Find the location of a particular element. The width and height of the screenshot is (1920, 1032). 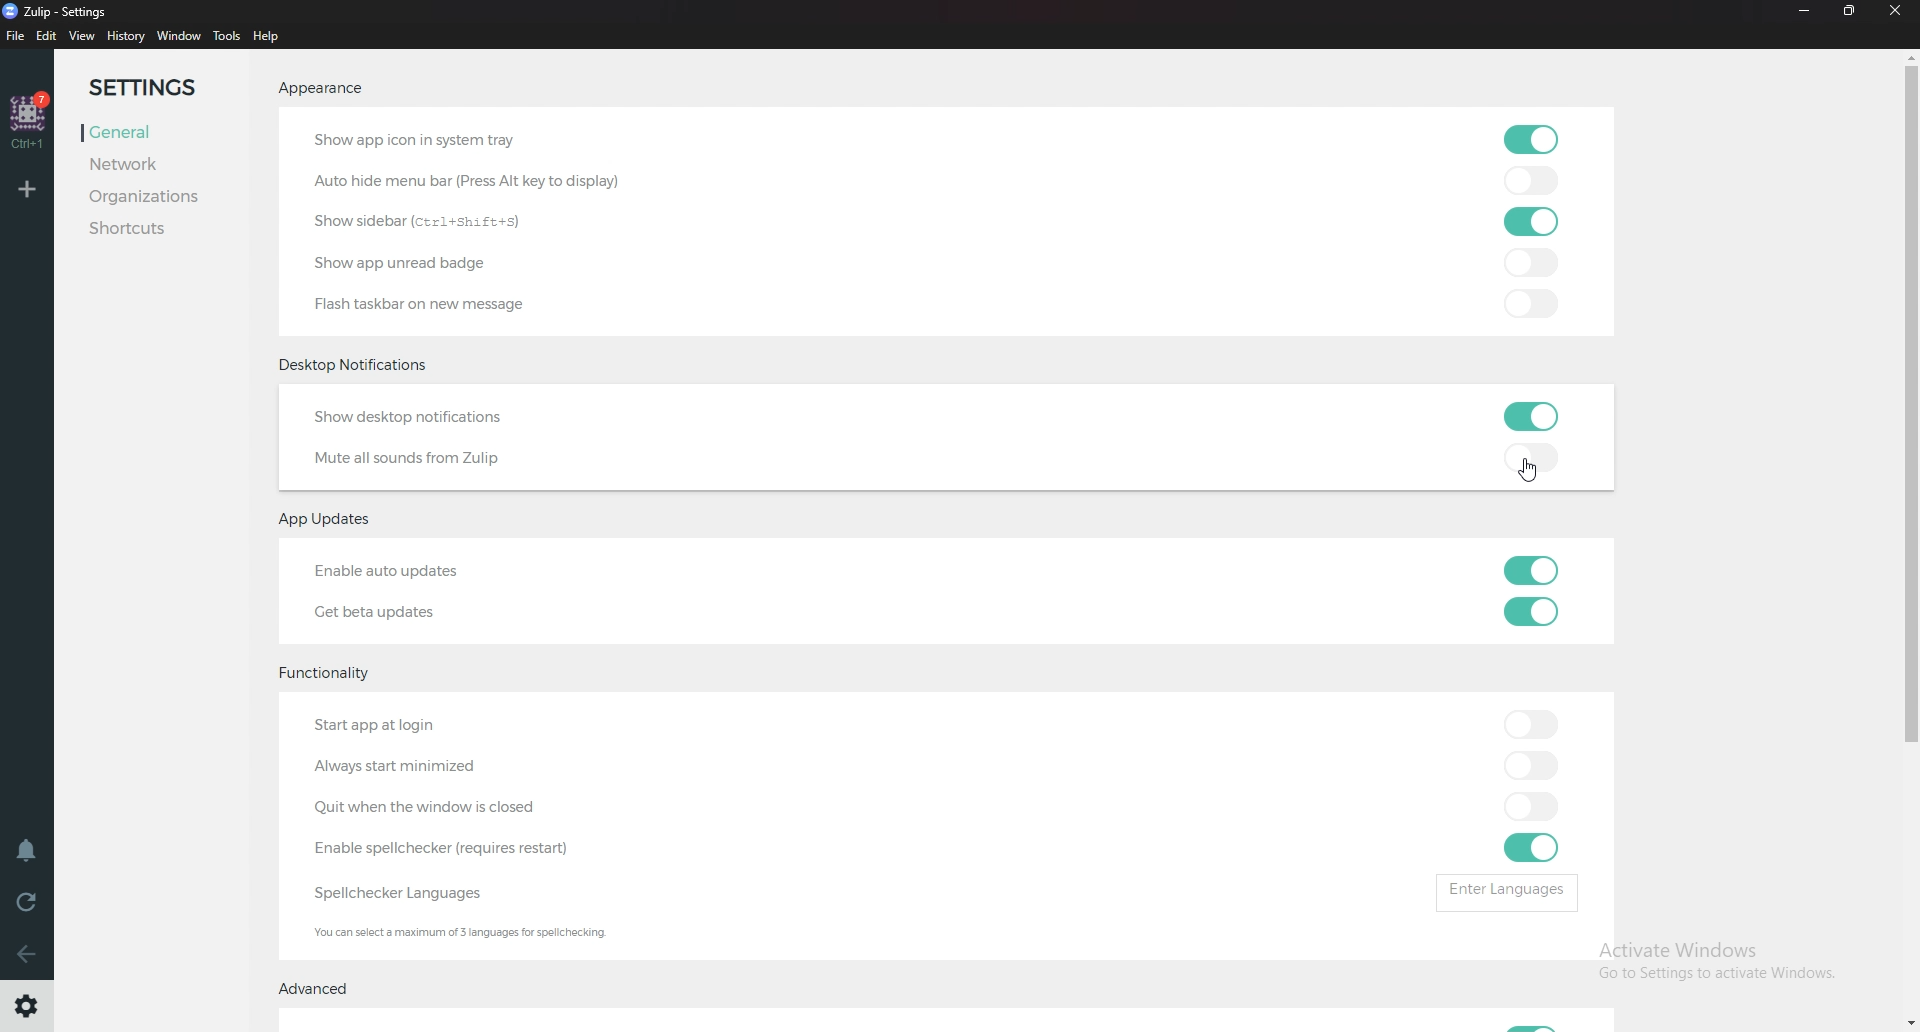

Scroll bar is located at coordinates (1910, 539).